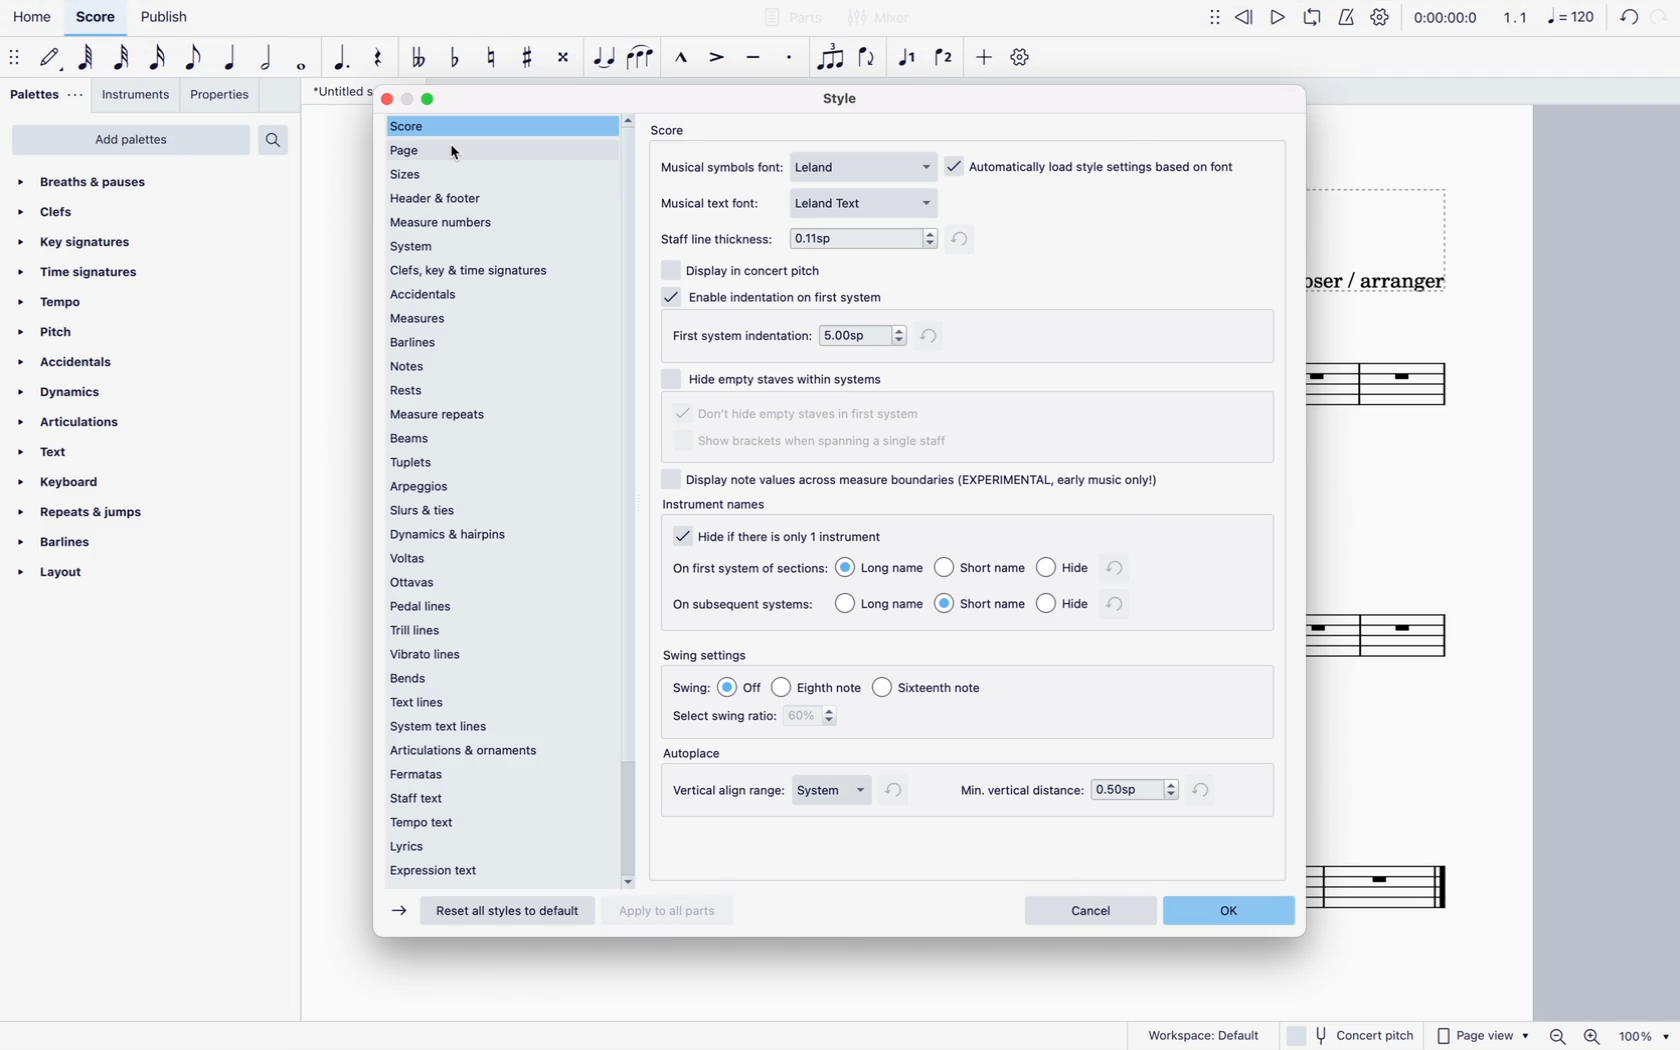 The image size is (1680, 1050). I want to click on header & footer, so click(458, 197).